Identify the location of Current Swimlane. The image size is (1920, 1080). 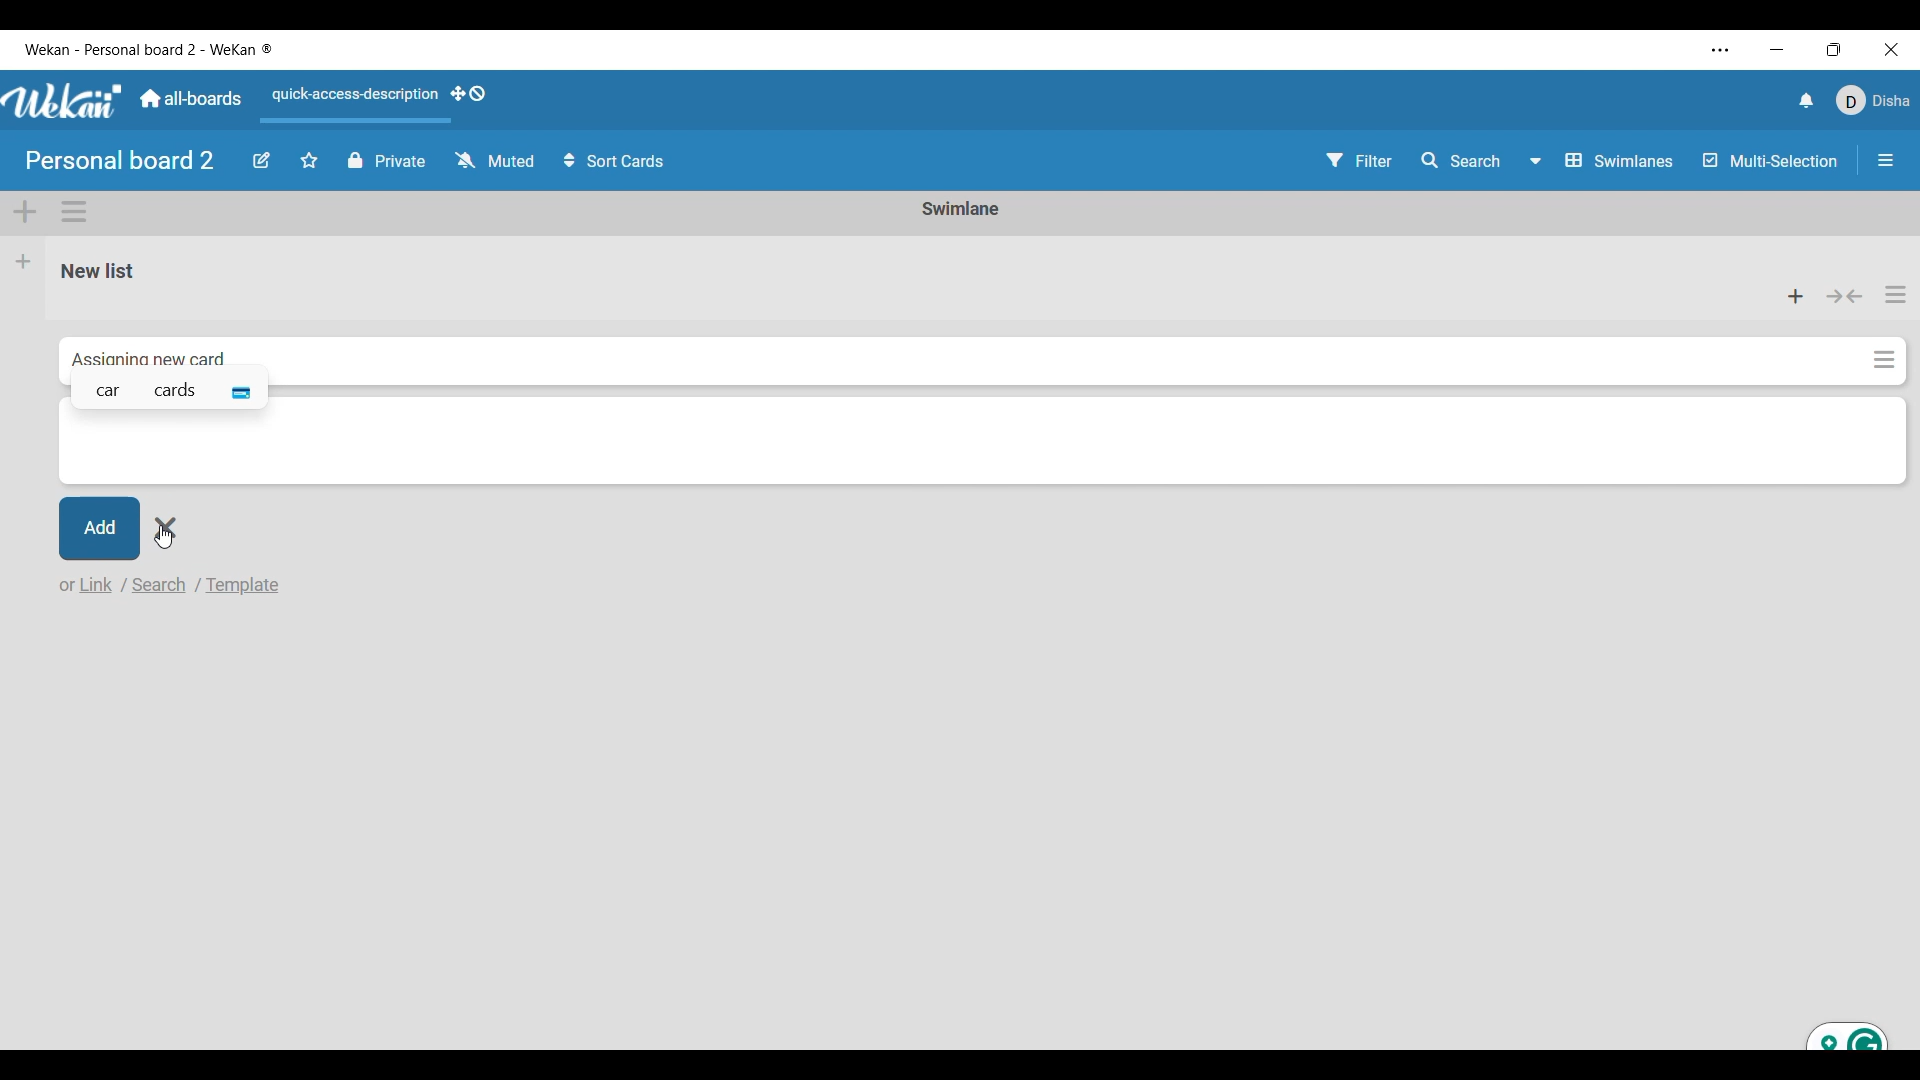
(961, 208).